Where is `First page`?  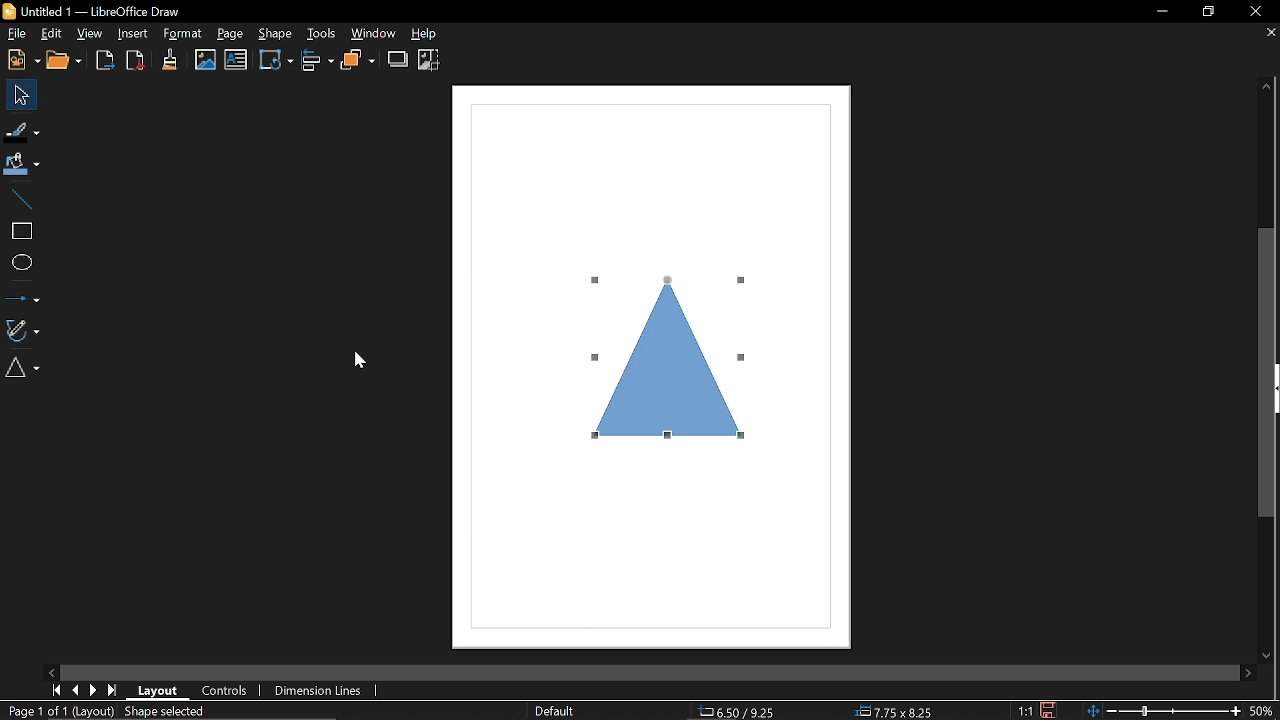 First page is located at coordinates (54, 690).